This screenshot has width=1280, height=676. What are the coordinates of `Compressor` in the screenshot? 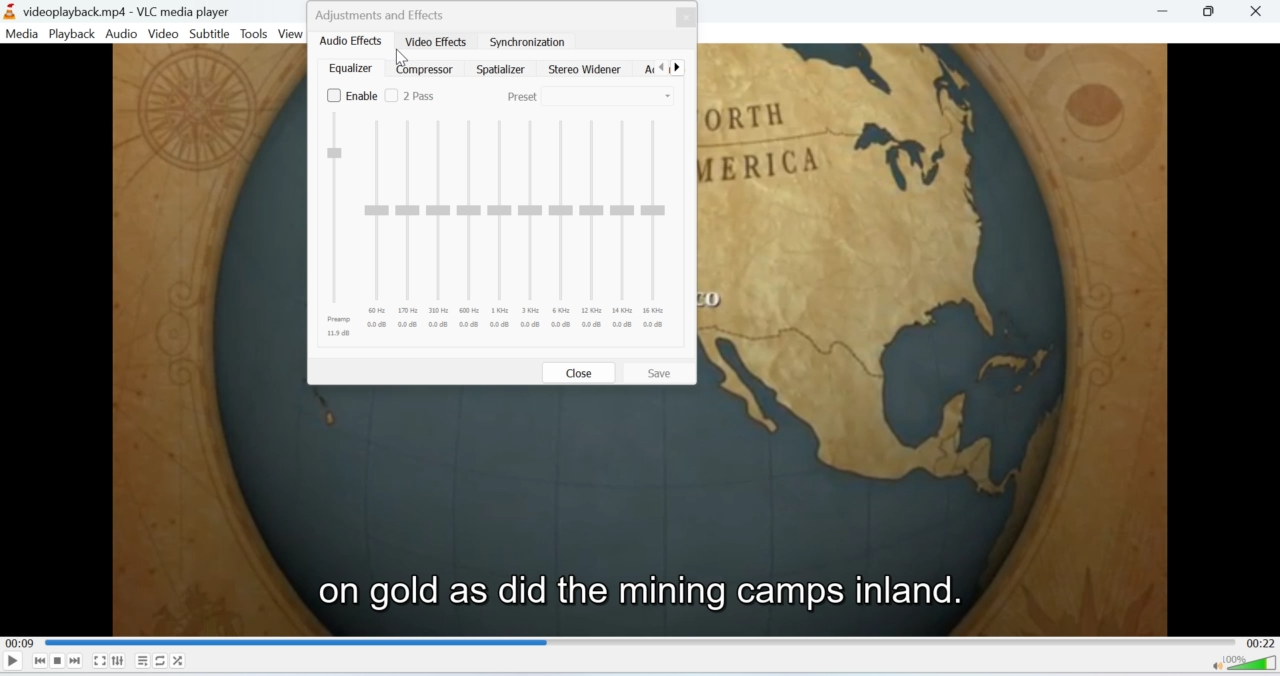 It's located at (427, 70).